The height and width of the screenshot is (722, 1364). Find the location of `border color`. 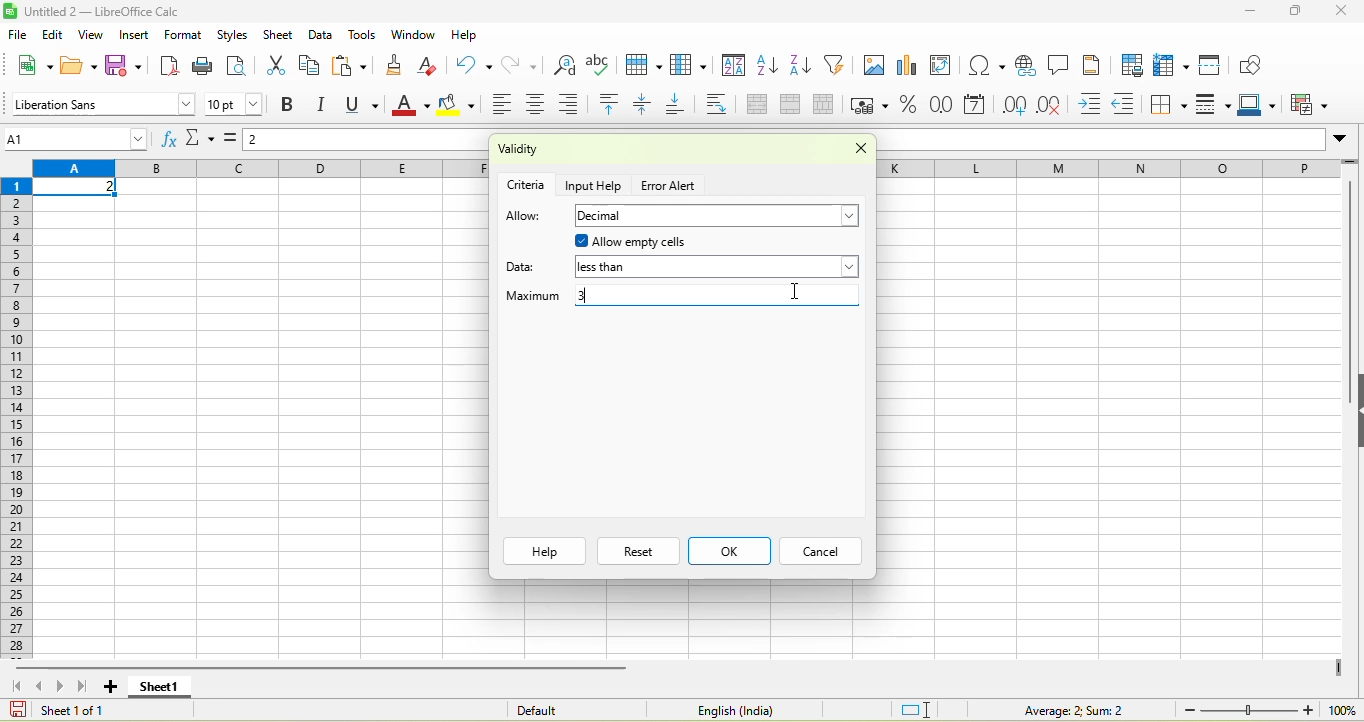

border color is located at coordinates (1261, 106).